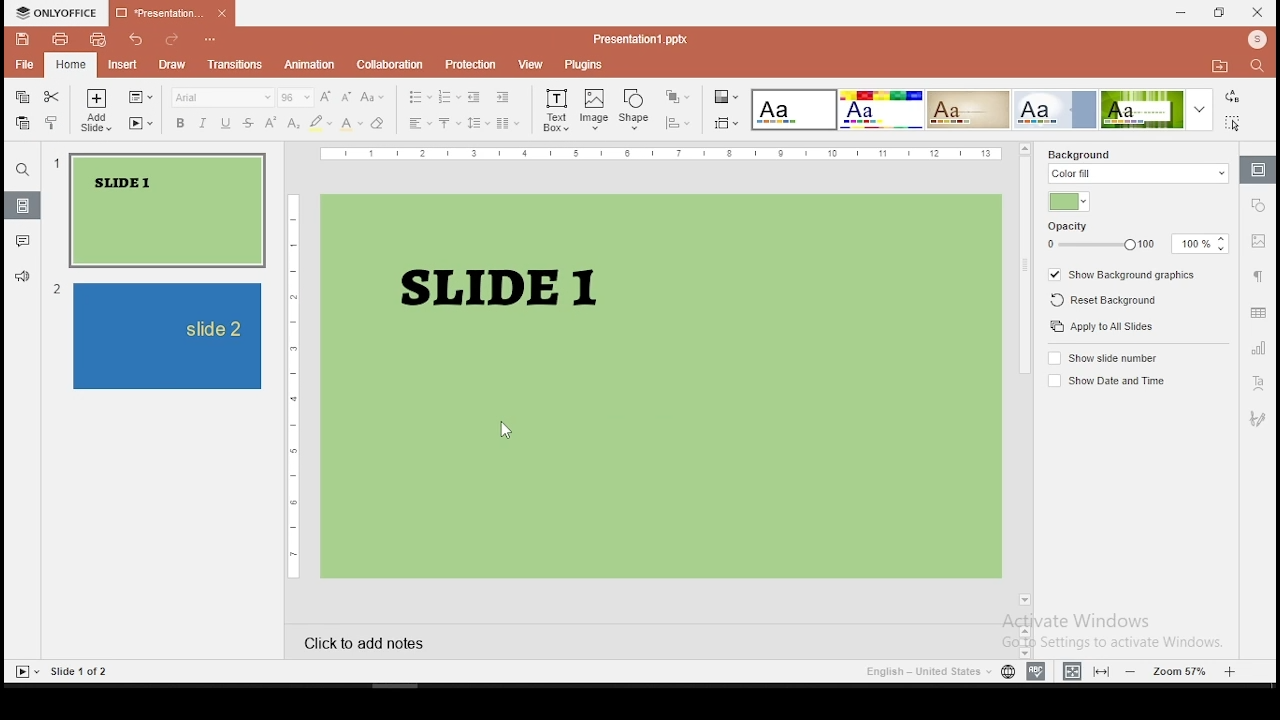 The image size is (1280, 720). What do you see at coordinates (1257, 66) in the screenshot?
I see `find` at bounding box center [1257, 66].